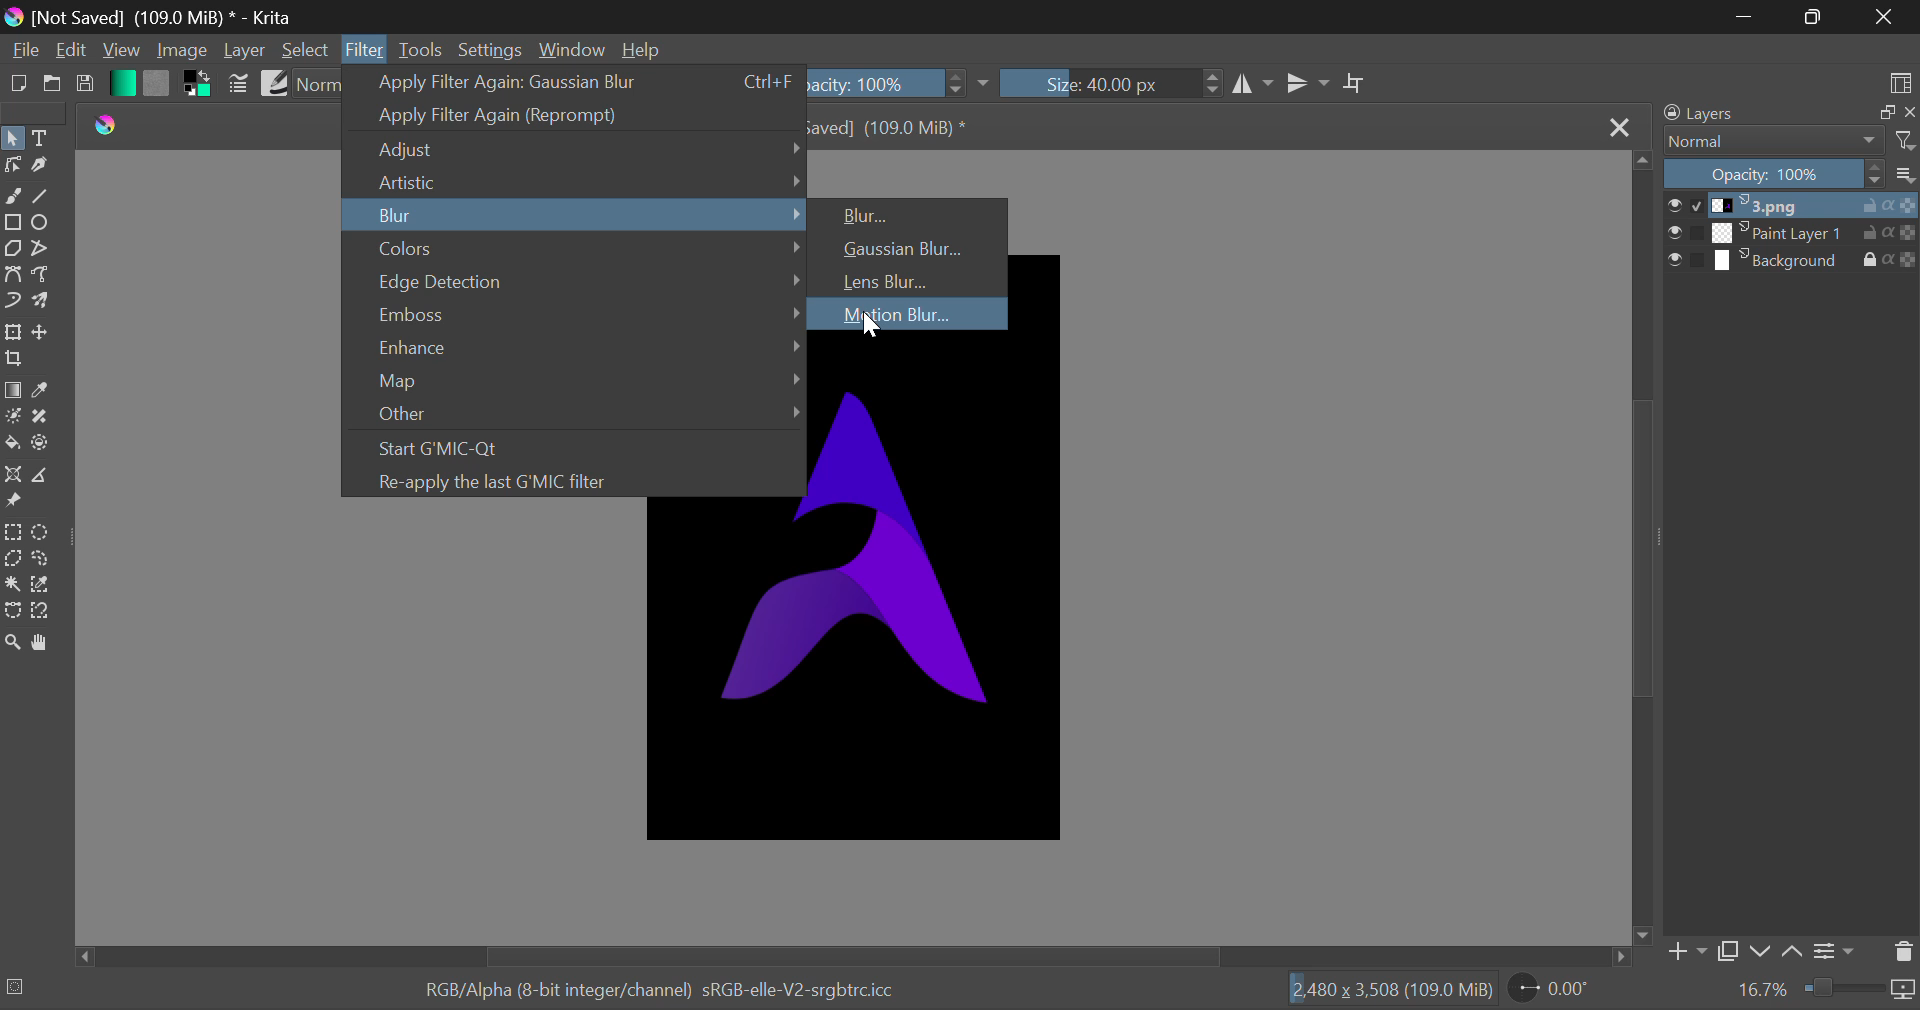  Describe the element at coordinates (194, 86) in the screenshot. I see `Colors in Use` at that location.